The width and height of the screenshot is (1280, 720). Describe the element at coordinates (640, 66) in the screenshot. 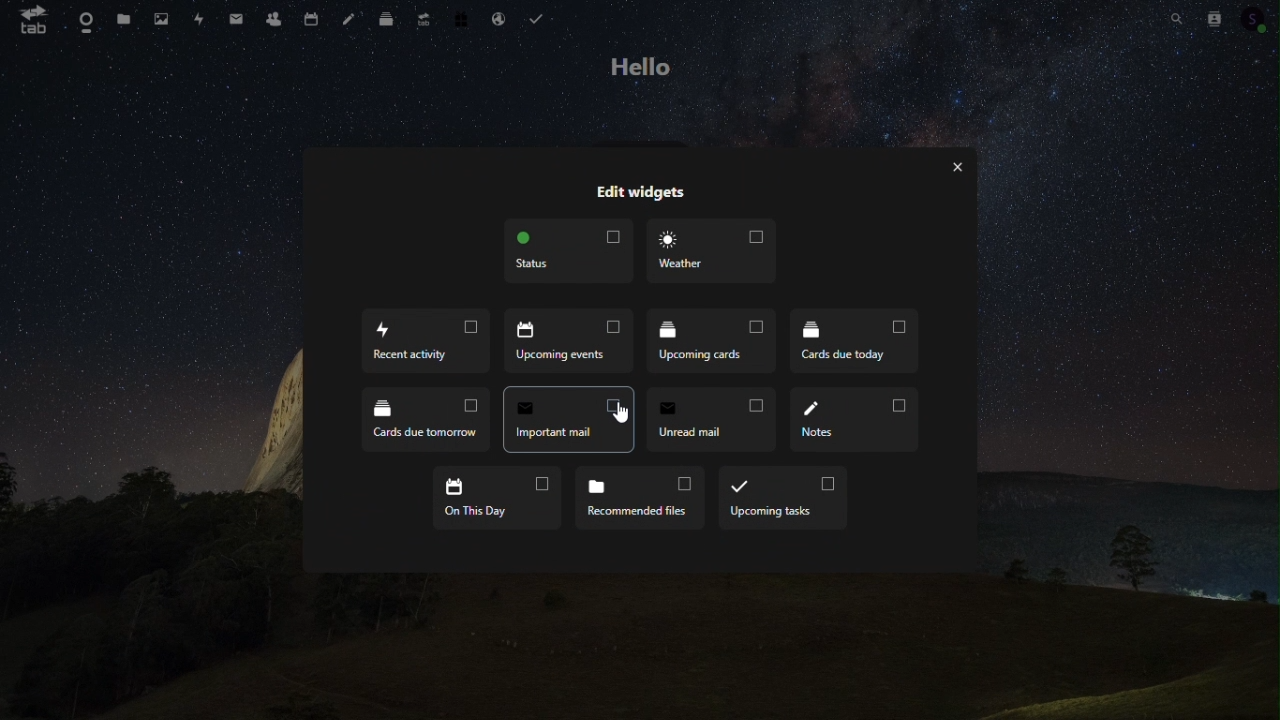

I see `Hello` at that location.